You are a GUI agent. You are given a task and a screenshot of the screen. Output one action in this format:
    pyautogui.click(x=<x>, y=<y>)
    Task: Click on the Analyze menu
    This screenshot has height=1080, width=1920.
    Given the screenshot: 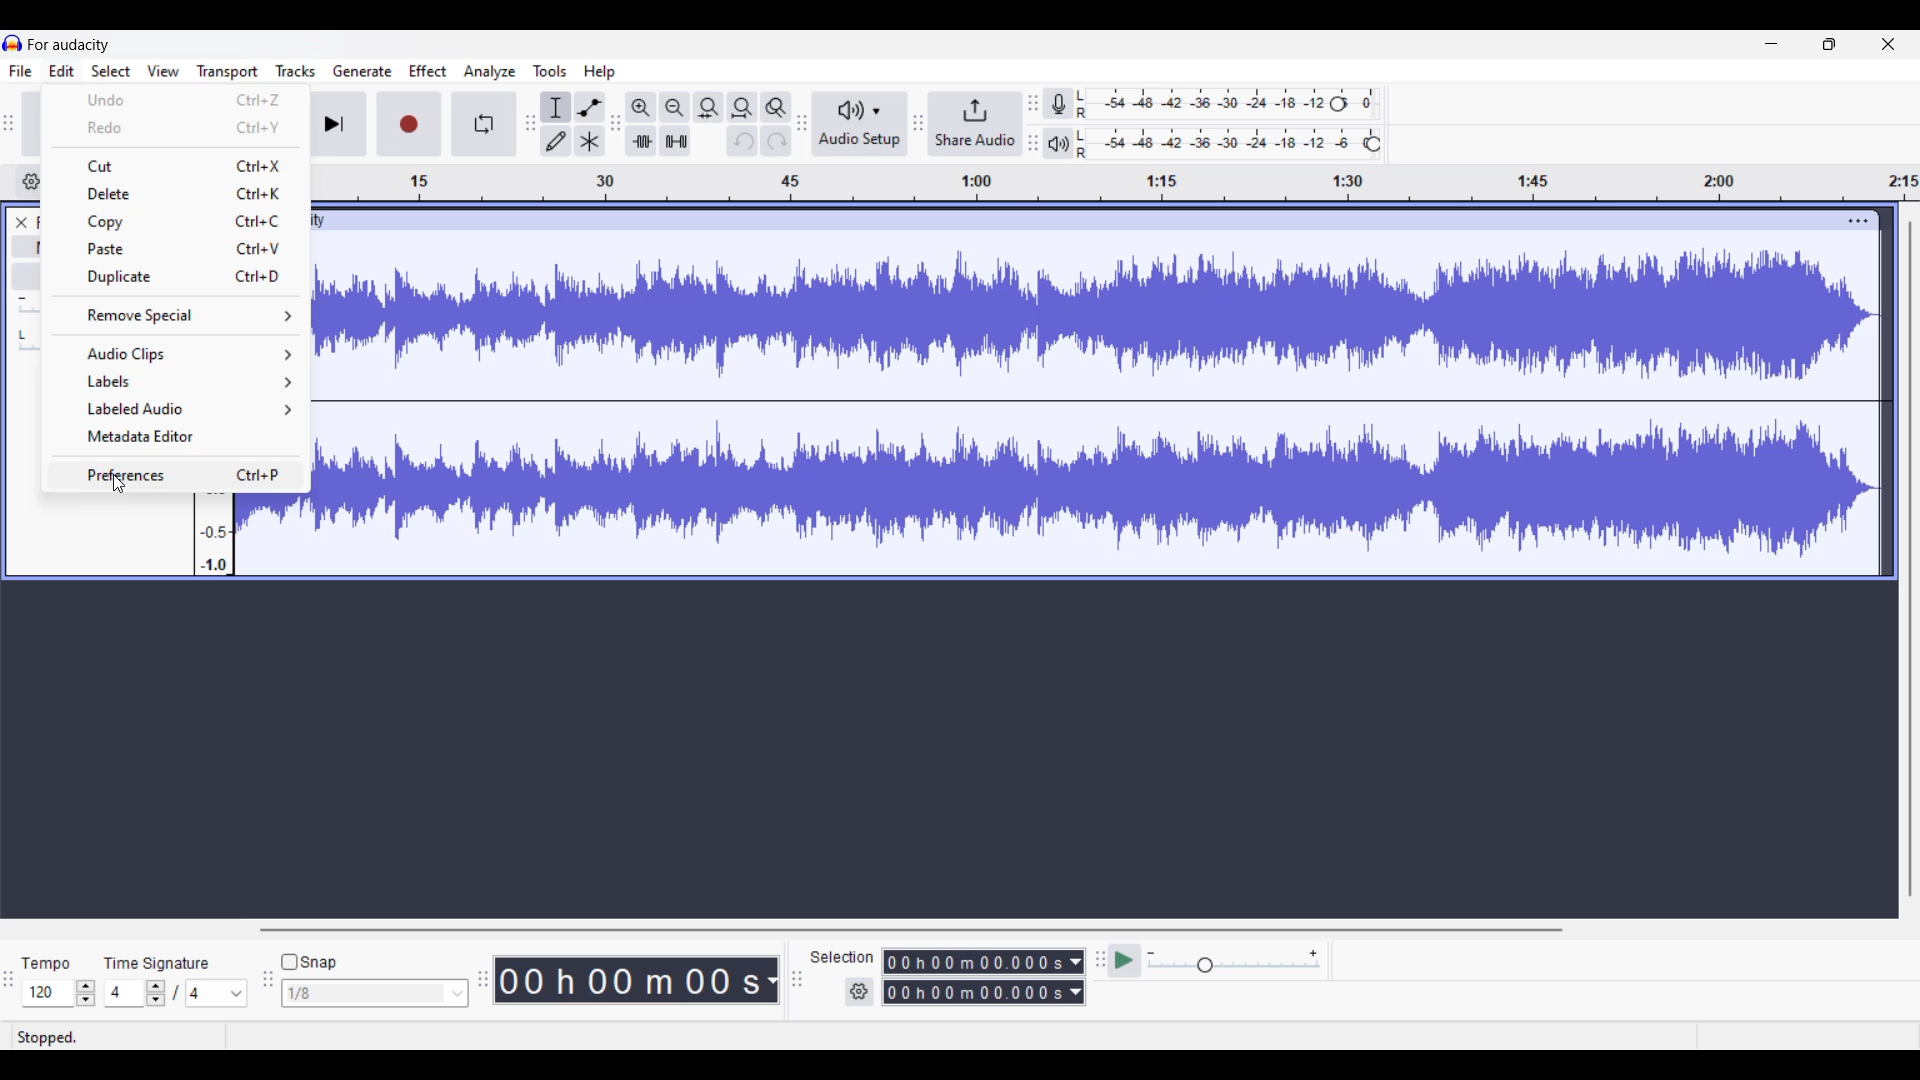 What is the action you would take?
    pyautogui.click(x=490, y=72)
    